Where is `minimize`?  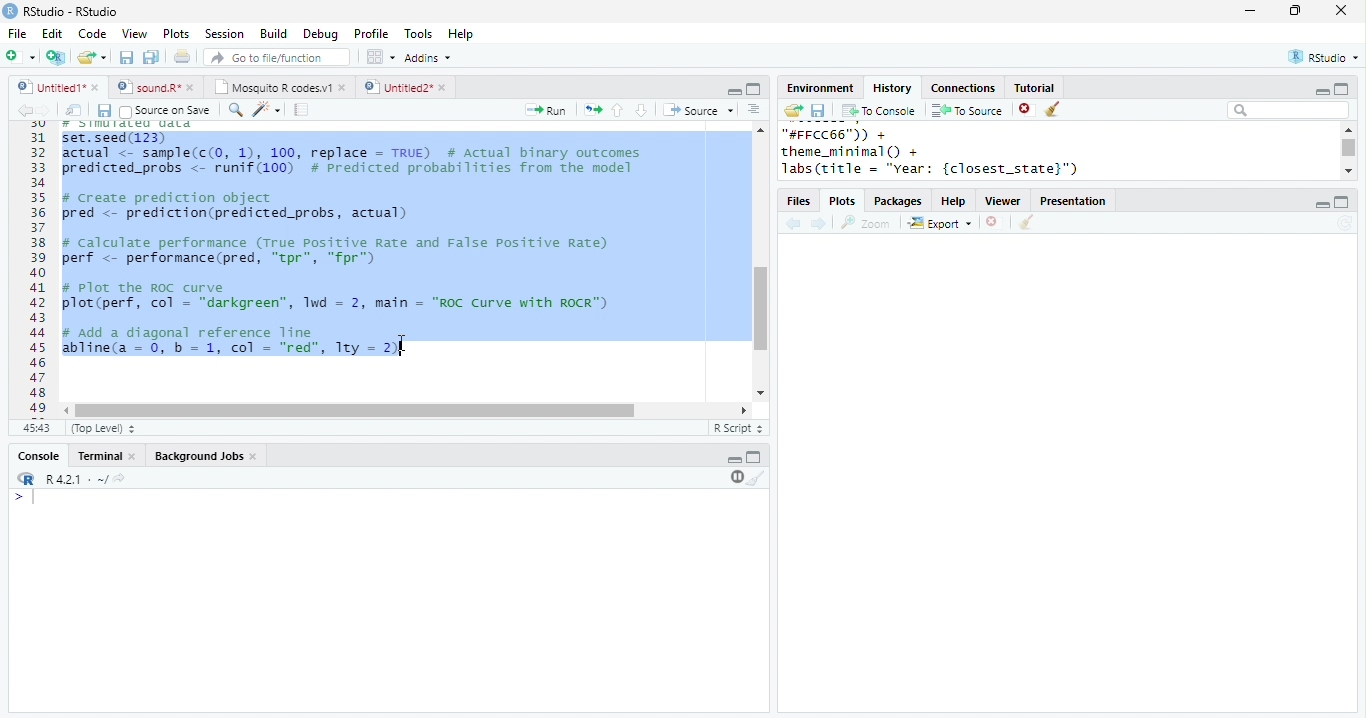
minimize is located at coordinates (734, 90).